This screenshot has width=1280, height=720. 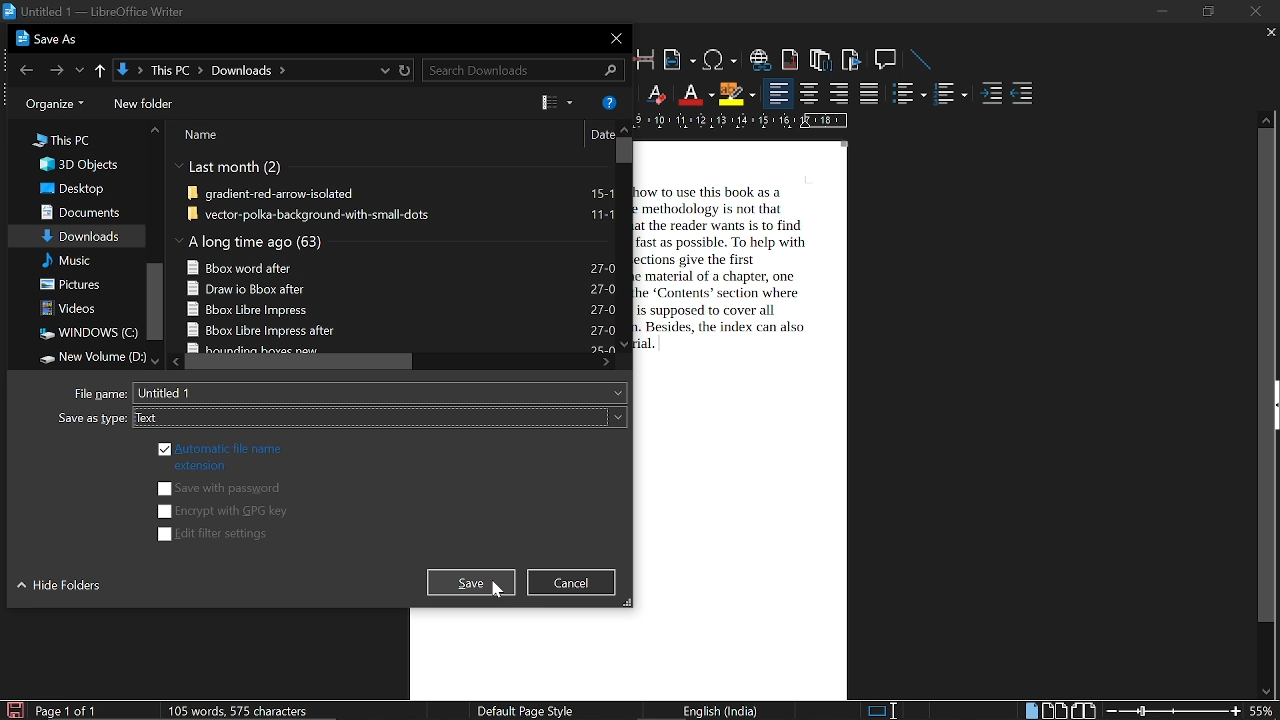 I want to click on up to "this pc", so click(x=100, y=68).